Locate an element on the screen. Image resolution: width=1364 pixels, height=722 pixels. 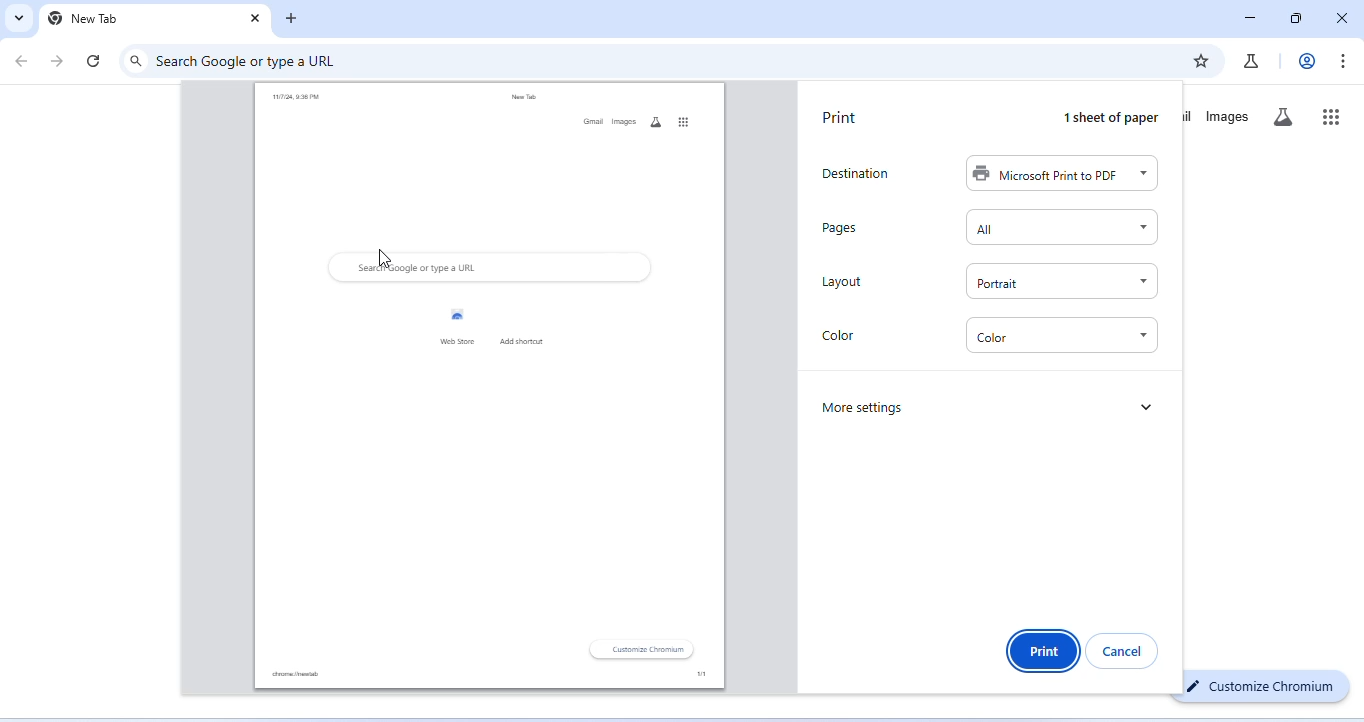
refresh is located at coordinates (95, 60).